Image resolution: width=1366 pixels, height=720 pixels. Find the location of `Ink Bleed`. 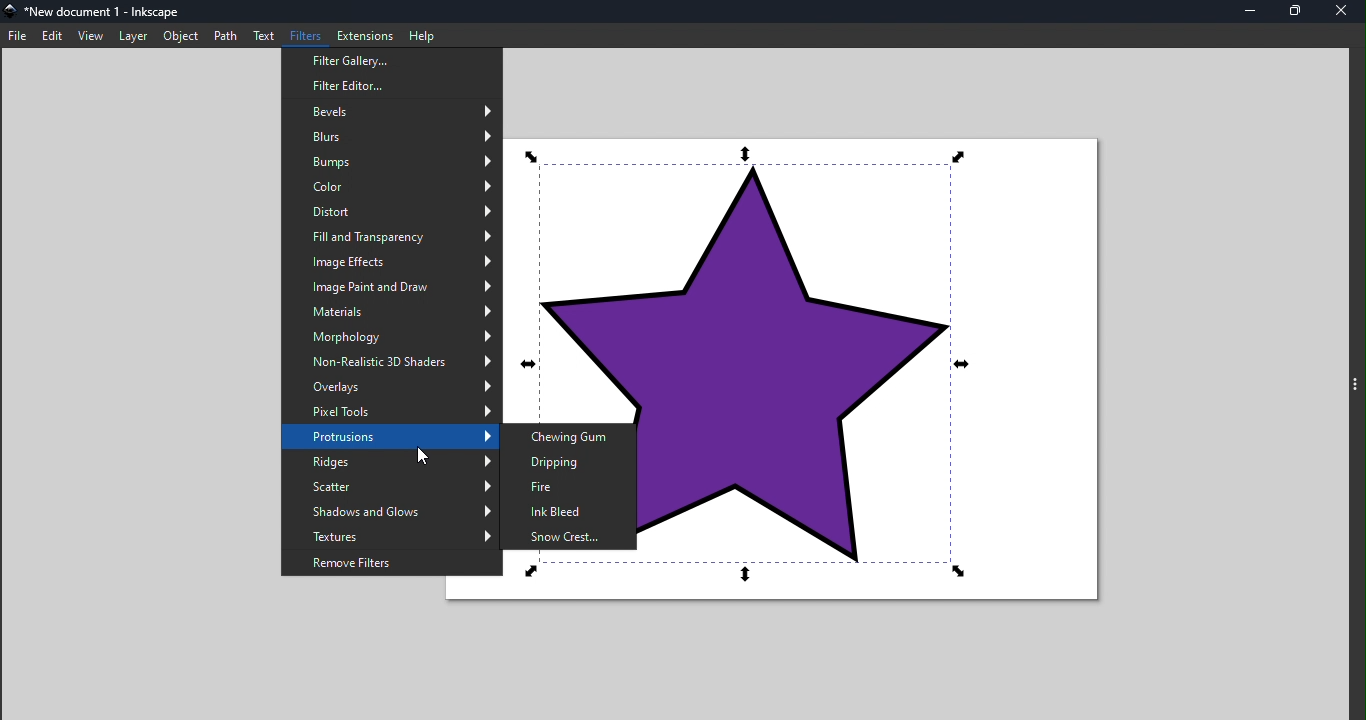

Ink Bleed is located at coordinates (571, 511).